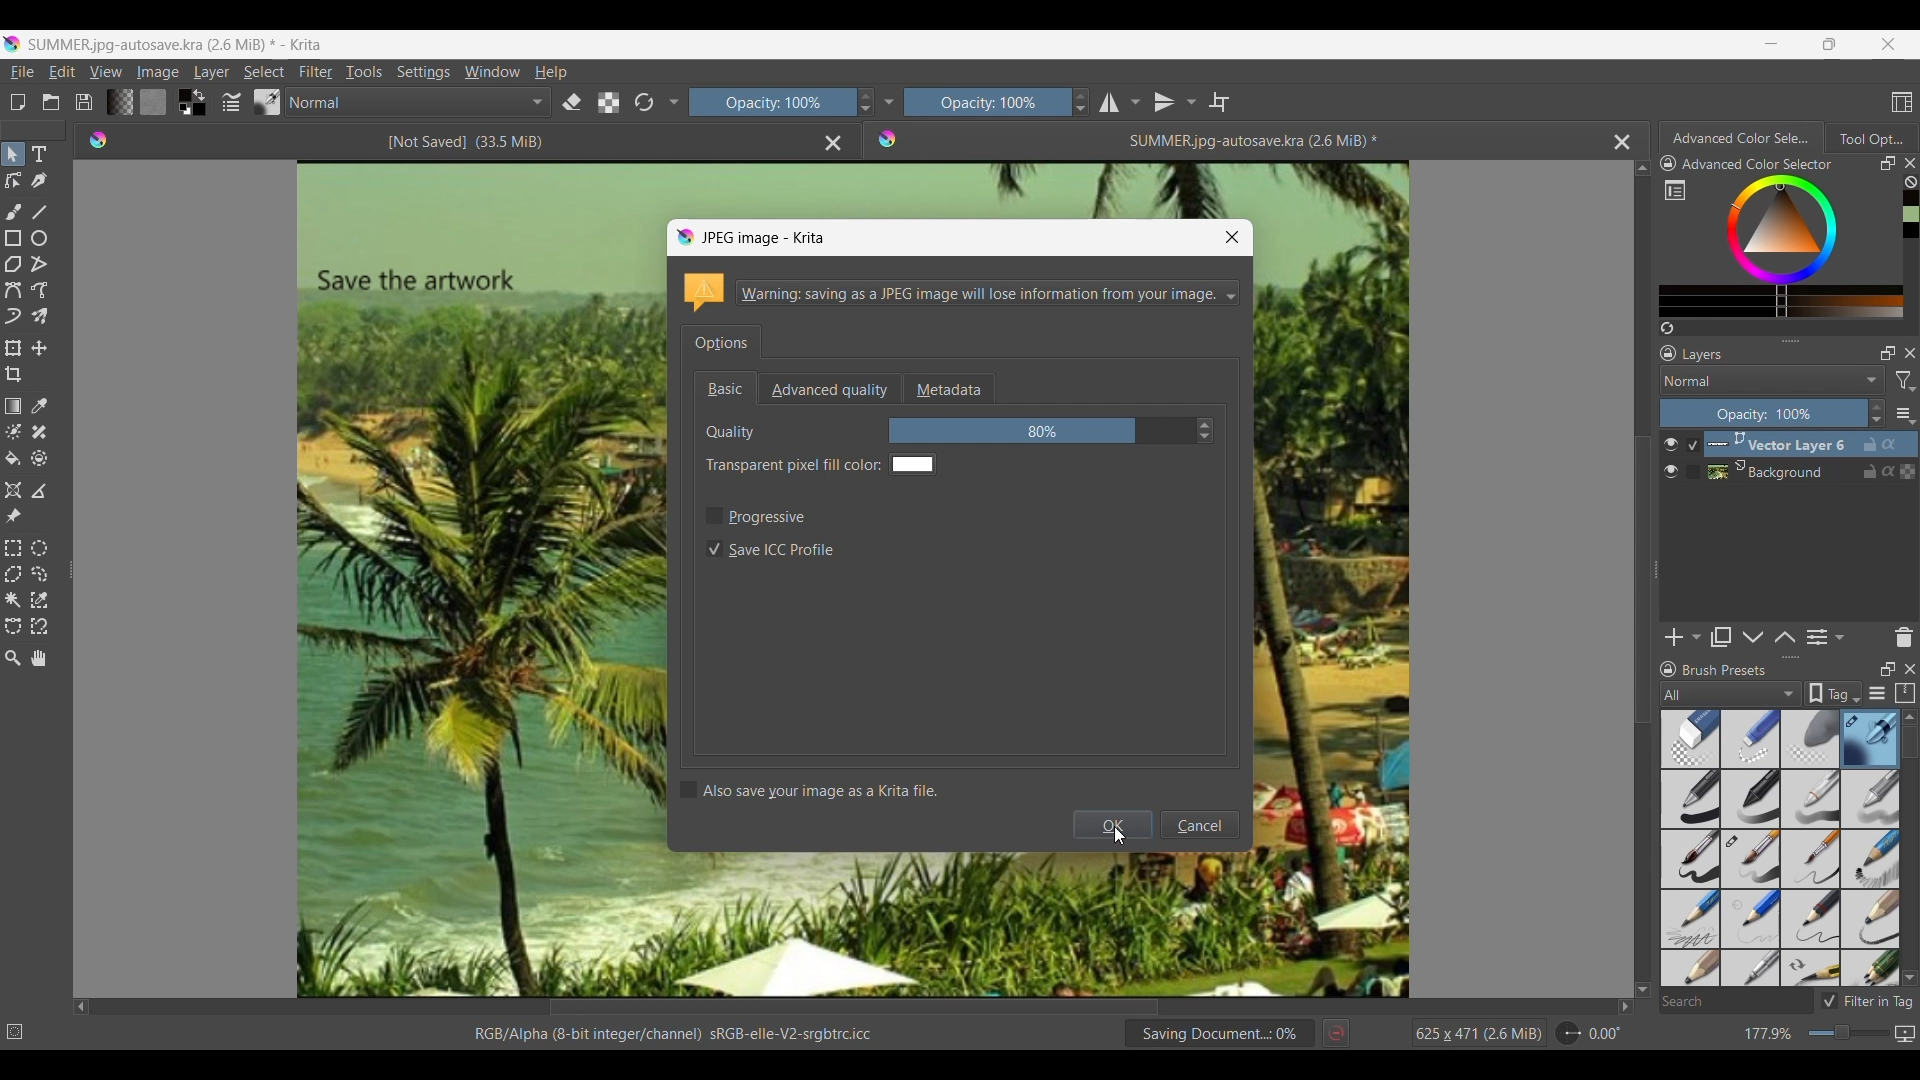 The height and width of the screenshot is (1080, 1920). I want to click on Cursor on File, so click(22, 74).